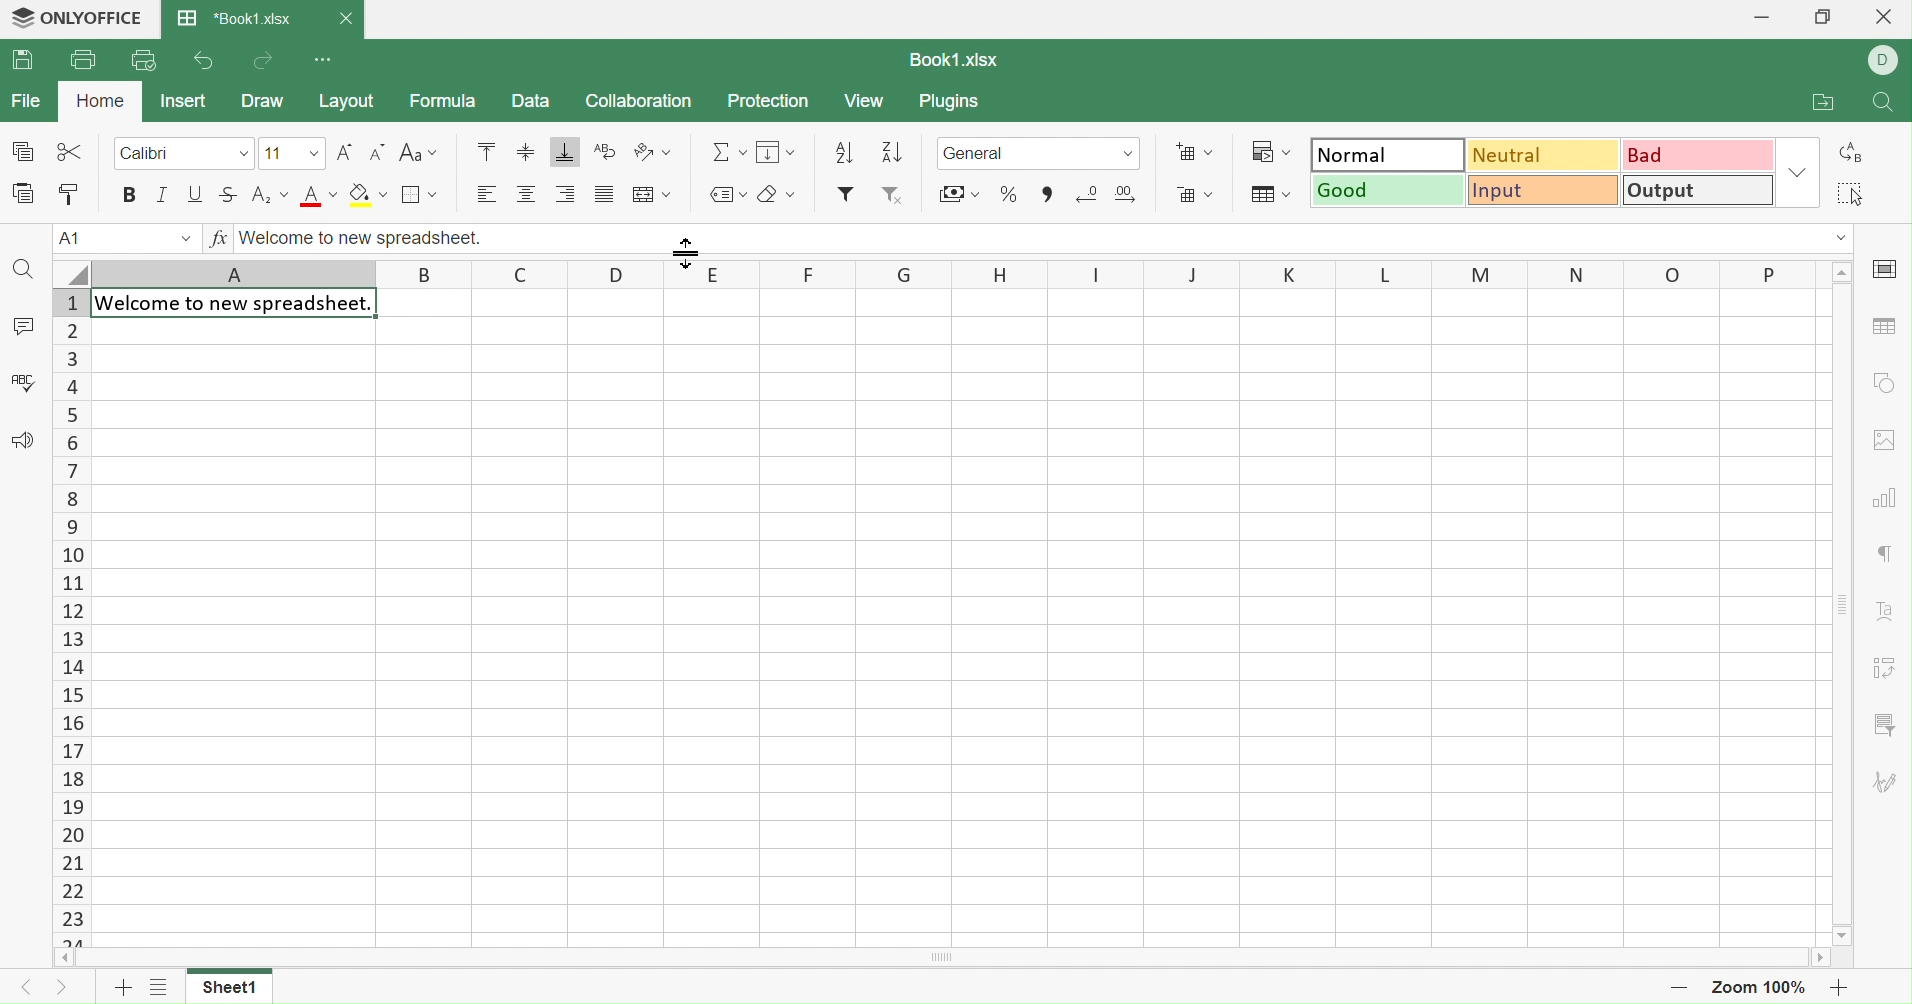 The image size is (1912, 1004). What do you see at coordinates (890, 154) in the screenshot?
I see `Descending order` at bounding box center [890, 154].